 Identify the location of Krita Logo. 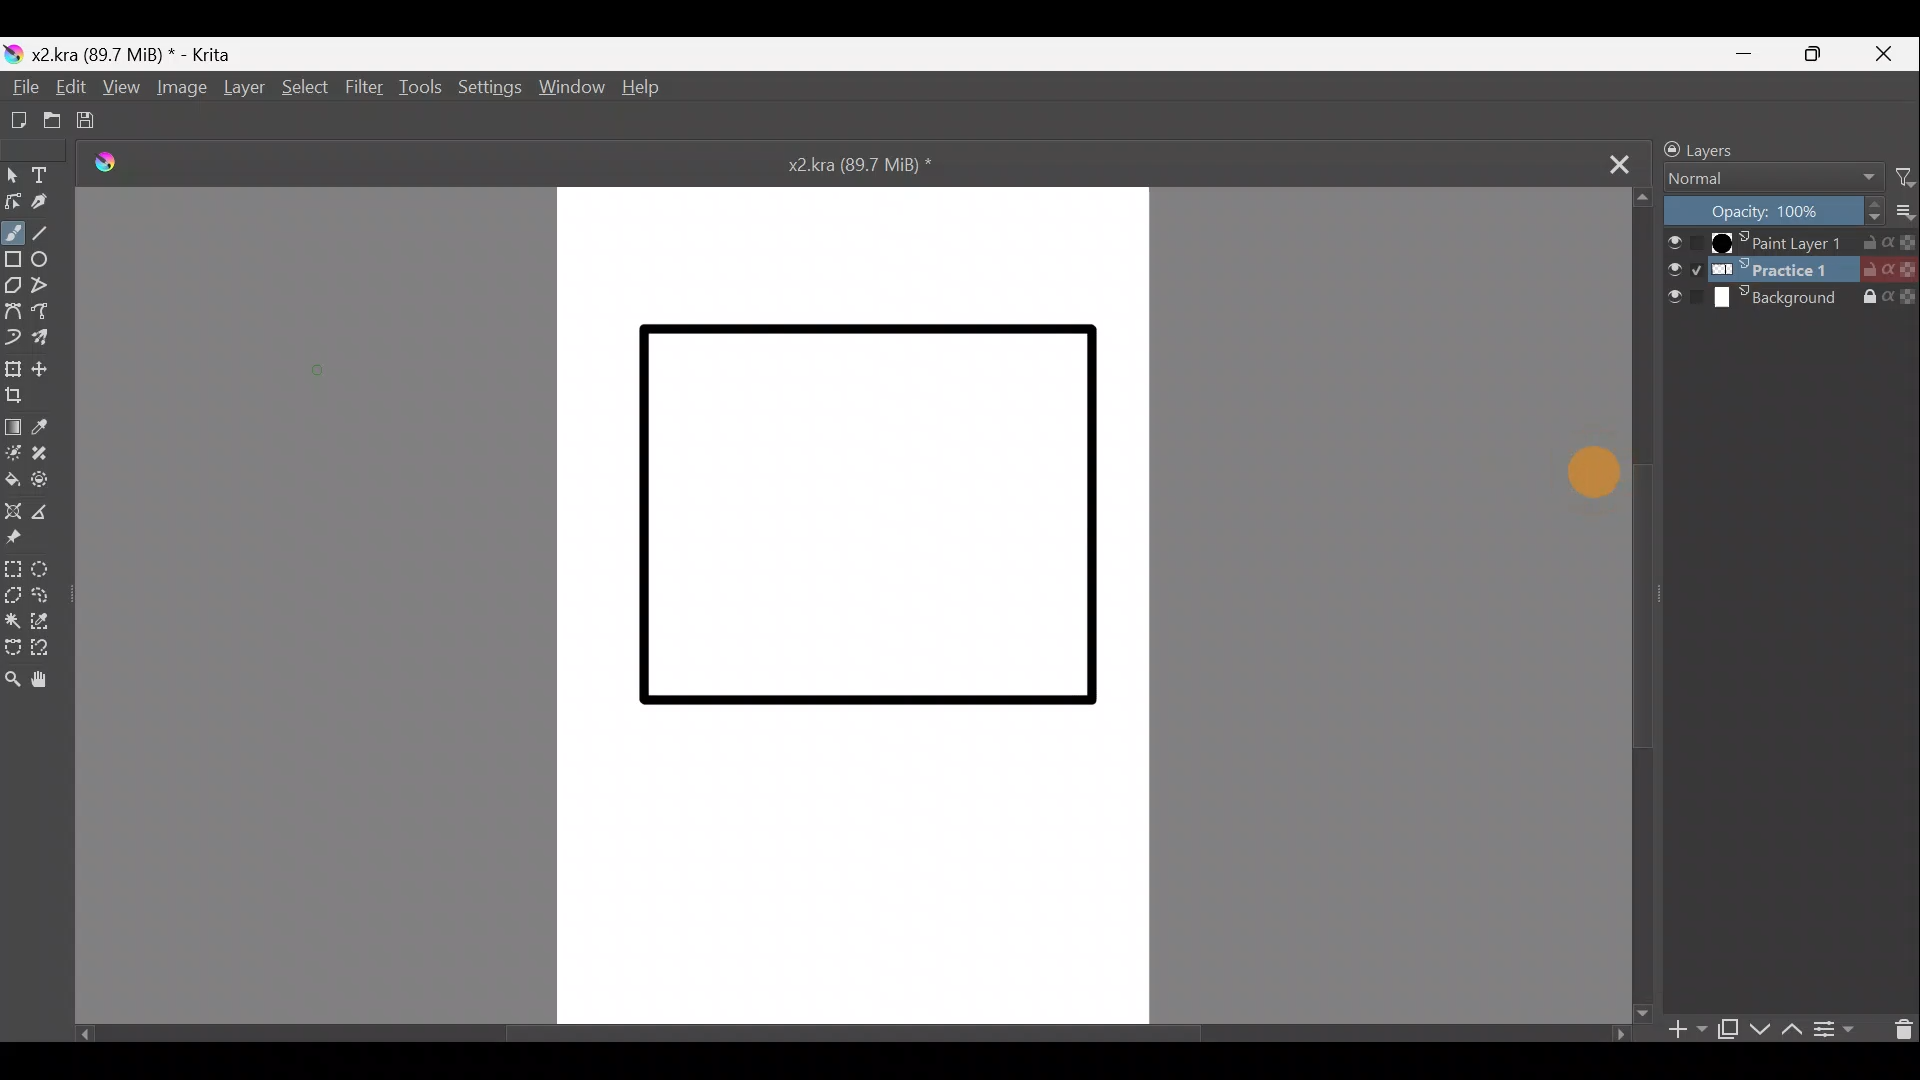
(104, 164).